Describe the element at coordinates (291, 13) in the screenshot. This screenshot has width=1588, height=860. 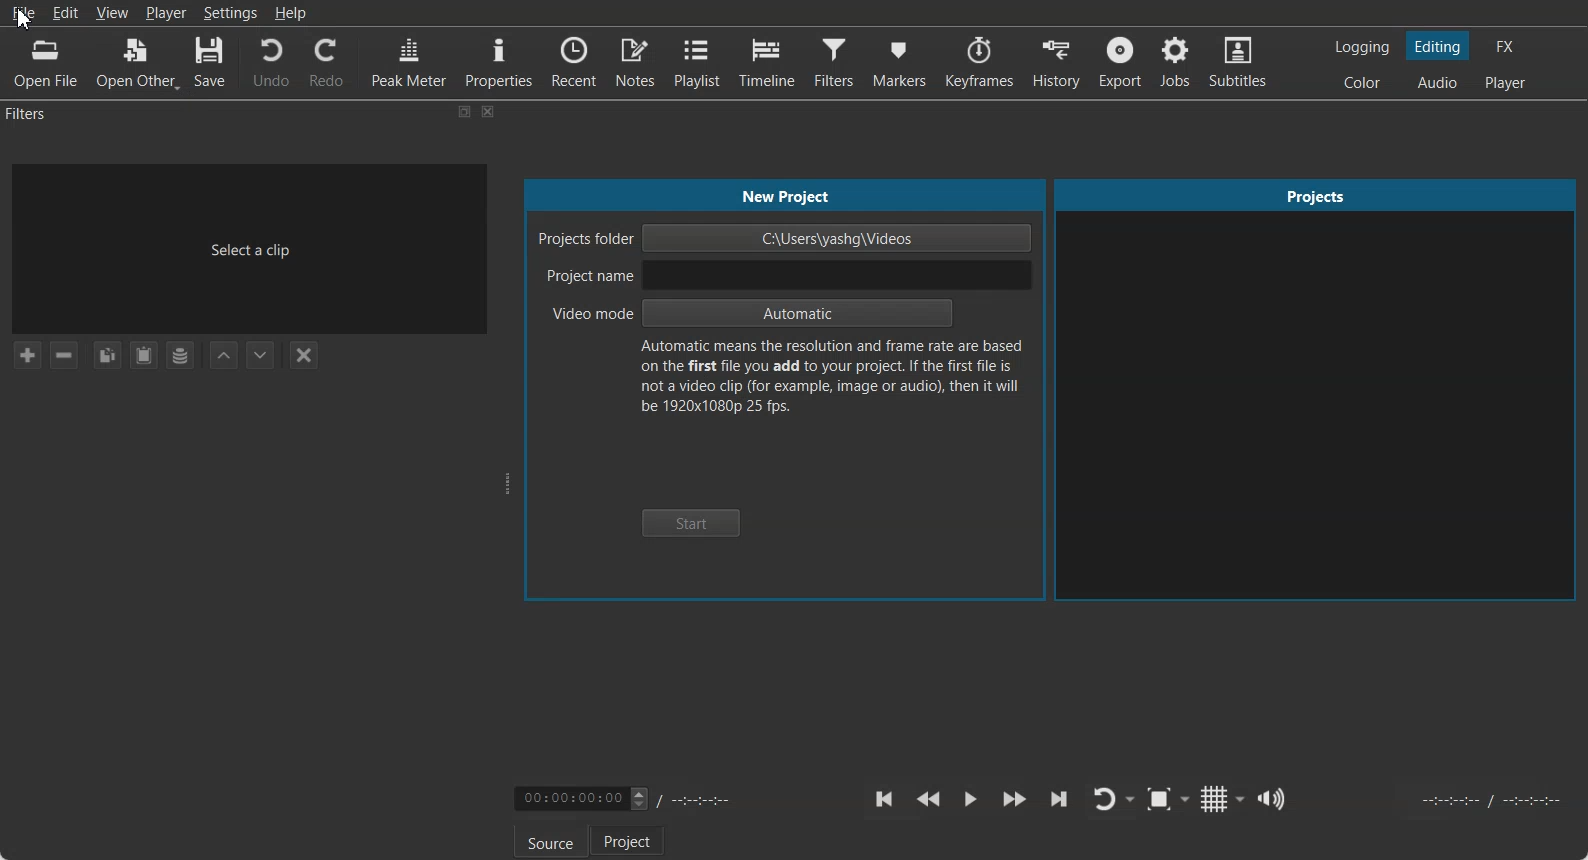
I see `Help` at that location.